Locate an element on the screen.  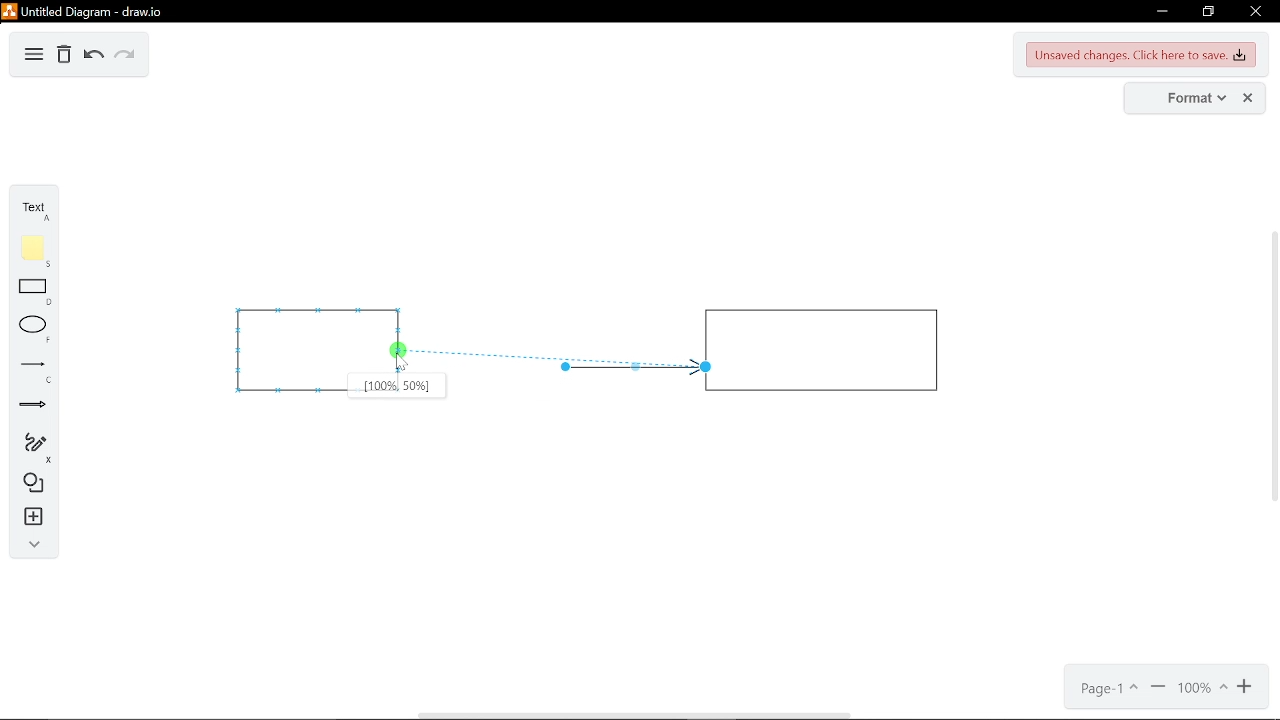
position on the rectangle is located at coordinates (398, 386).